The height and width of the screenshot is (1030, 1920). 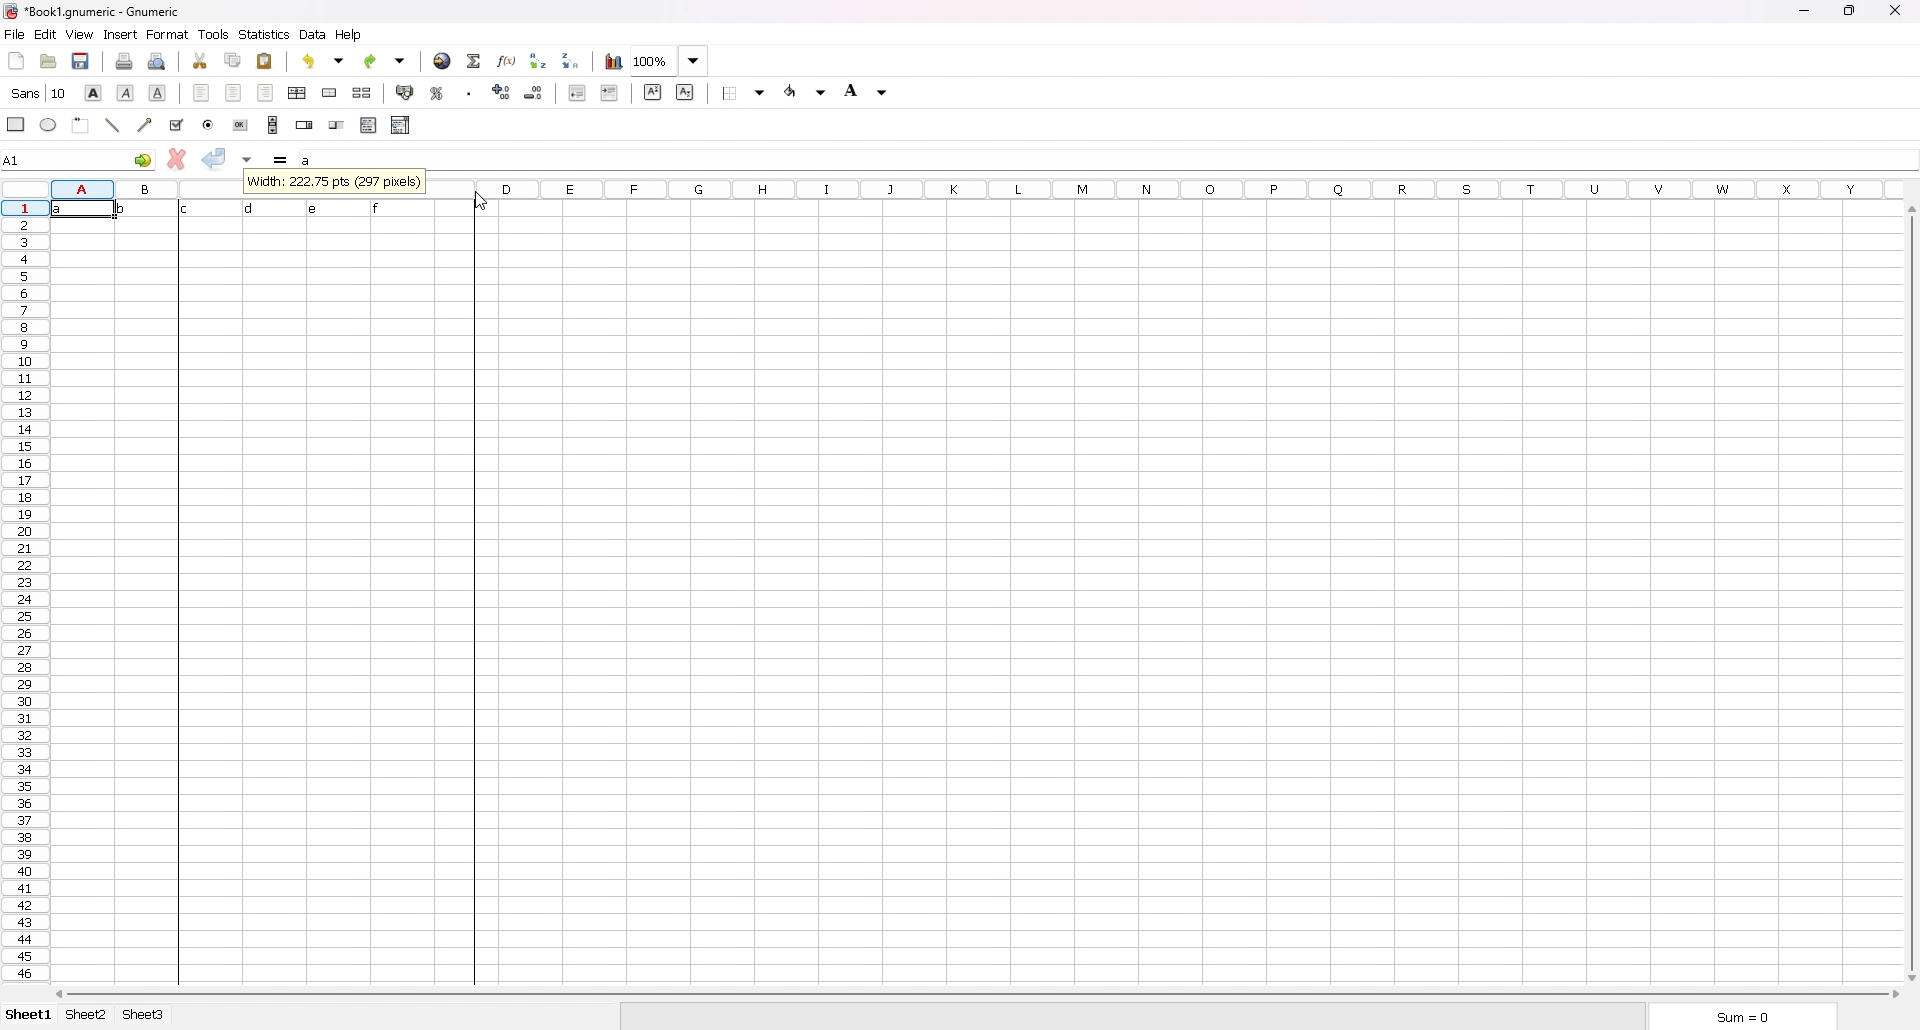 What do you see at coordinates (479, 201) in the screenshot?
I see `cursor` at bounding box center [479, 201].